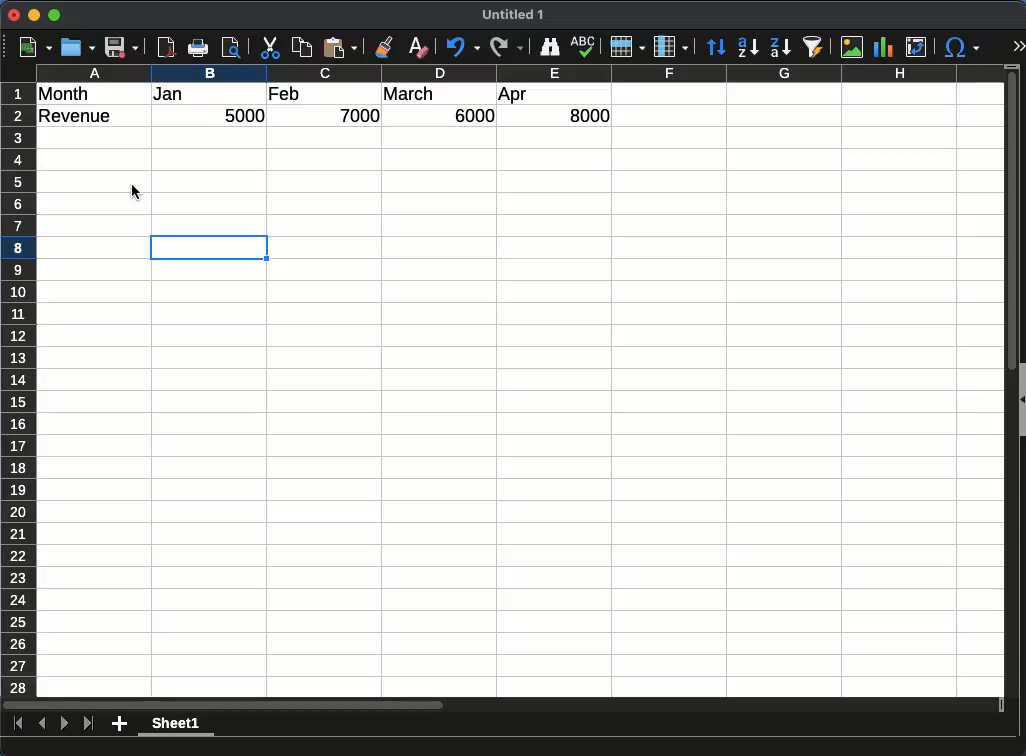 The height and width of the screenshot is (756, 1026). What do you see at coordinates (64, 94) in the screenshot?
I see `month` at bounding box center [64, 94].